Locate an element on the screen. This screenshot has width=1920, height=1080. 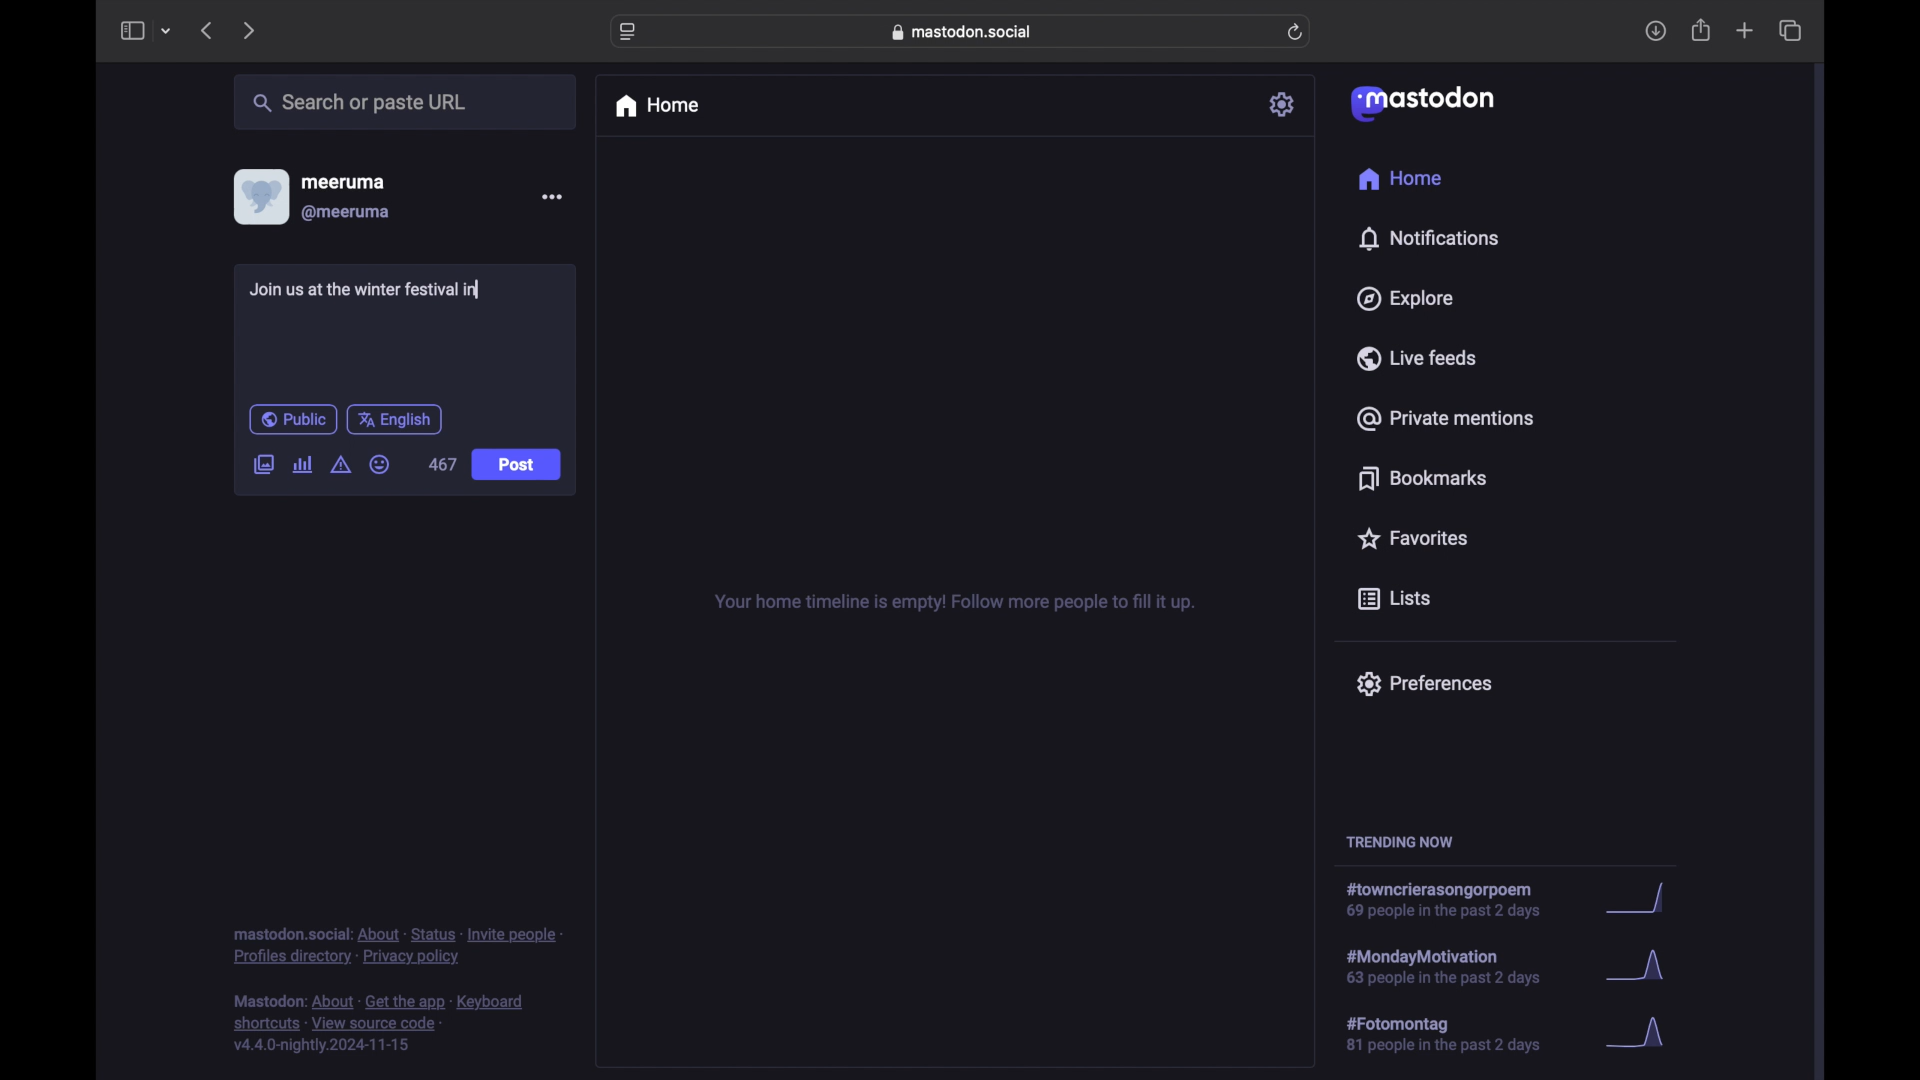
website settings is located at coordinates (630, 32).